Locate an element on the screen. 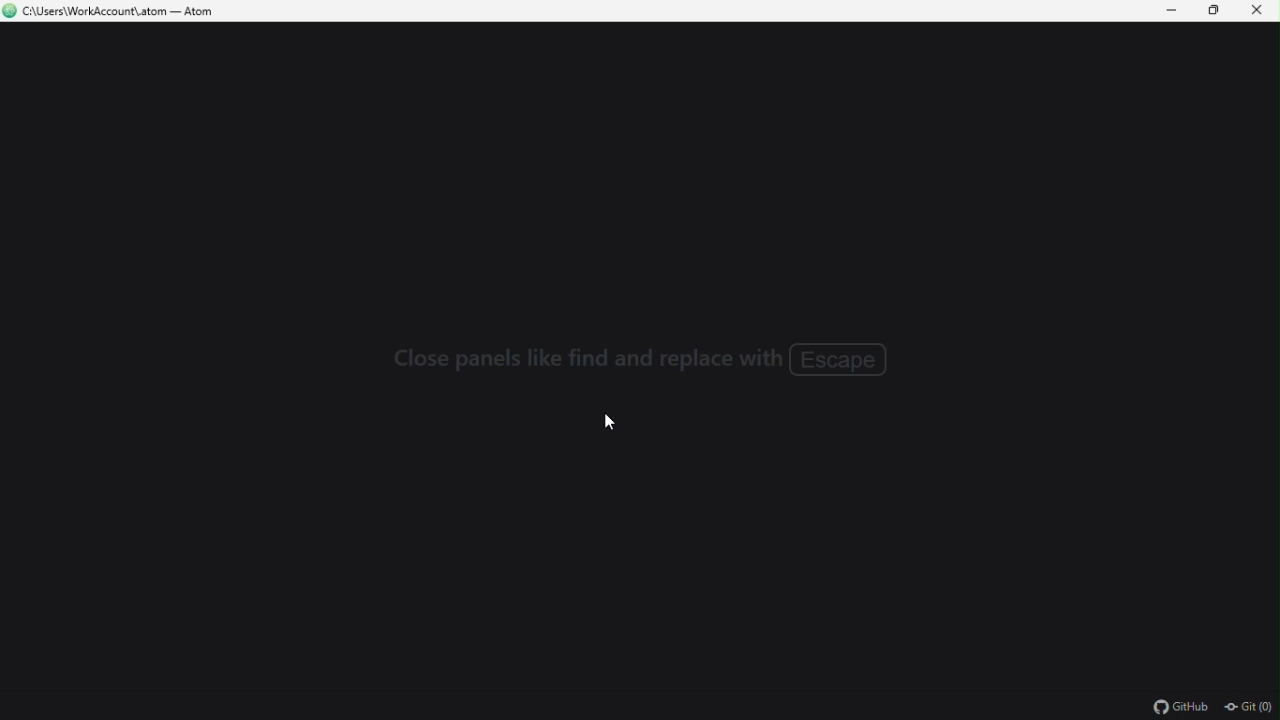 This screenshot has height=720, width=1280. minimize is located at coordinates (1174, 11).